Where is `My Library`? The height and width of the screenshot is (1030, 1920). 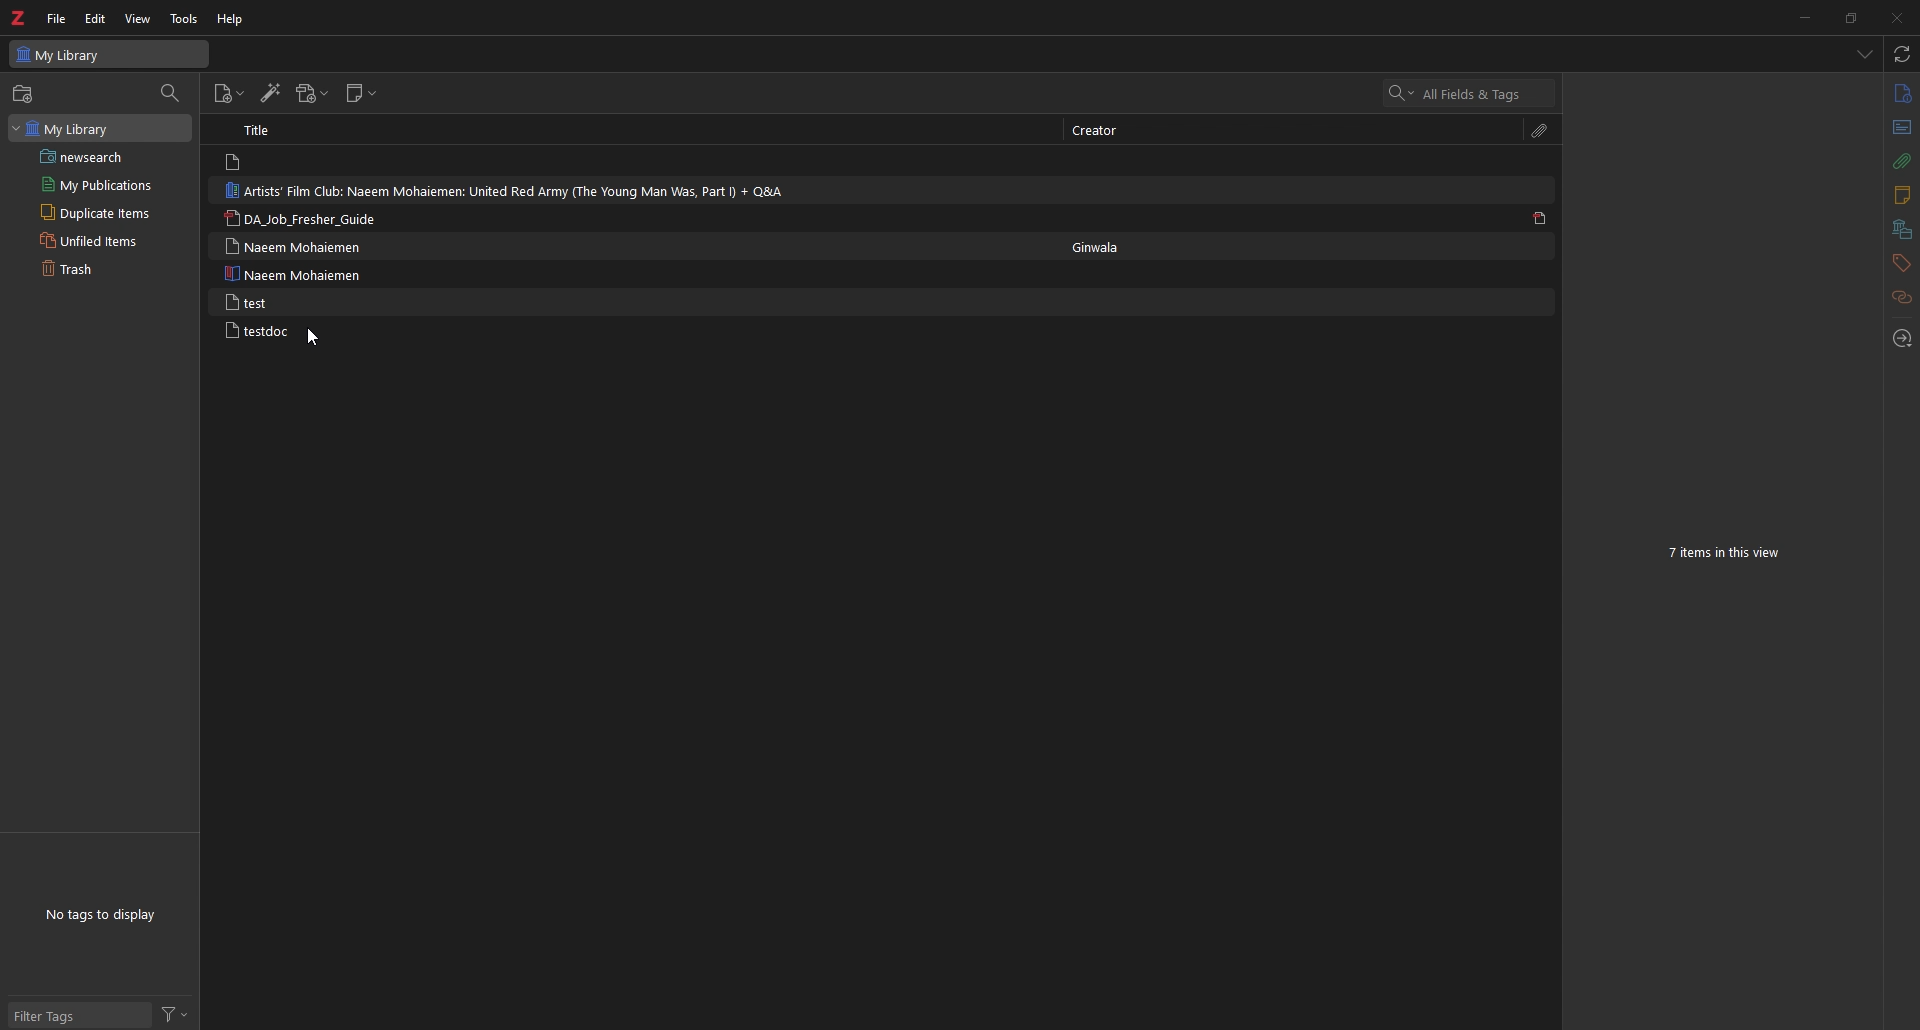
My Library is located at coordinates (100, 129).